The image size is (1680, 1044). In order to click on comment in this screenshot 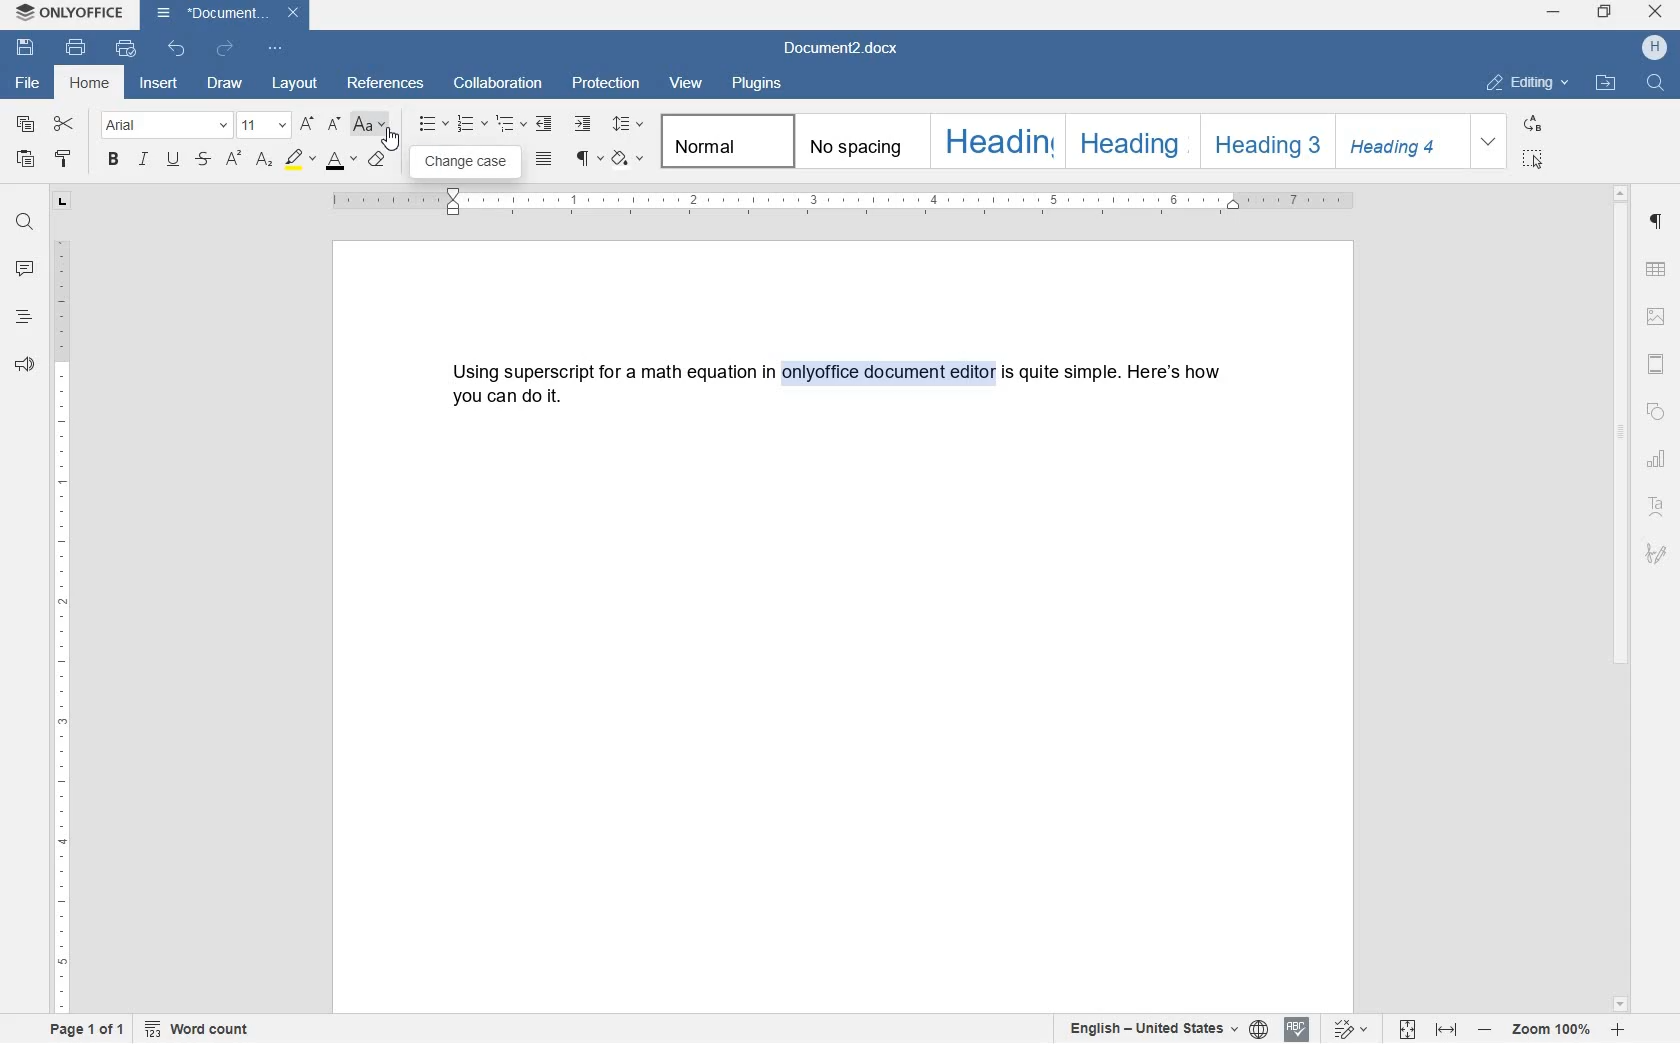, I will do `click(24, 269)`.